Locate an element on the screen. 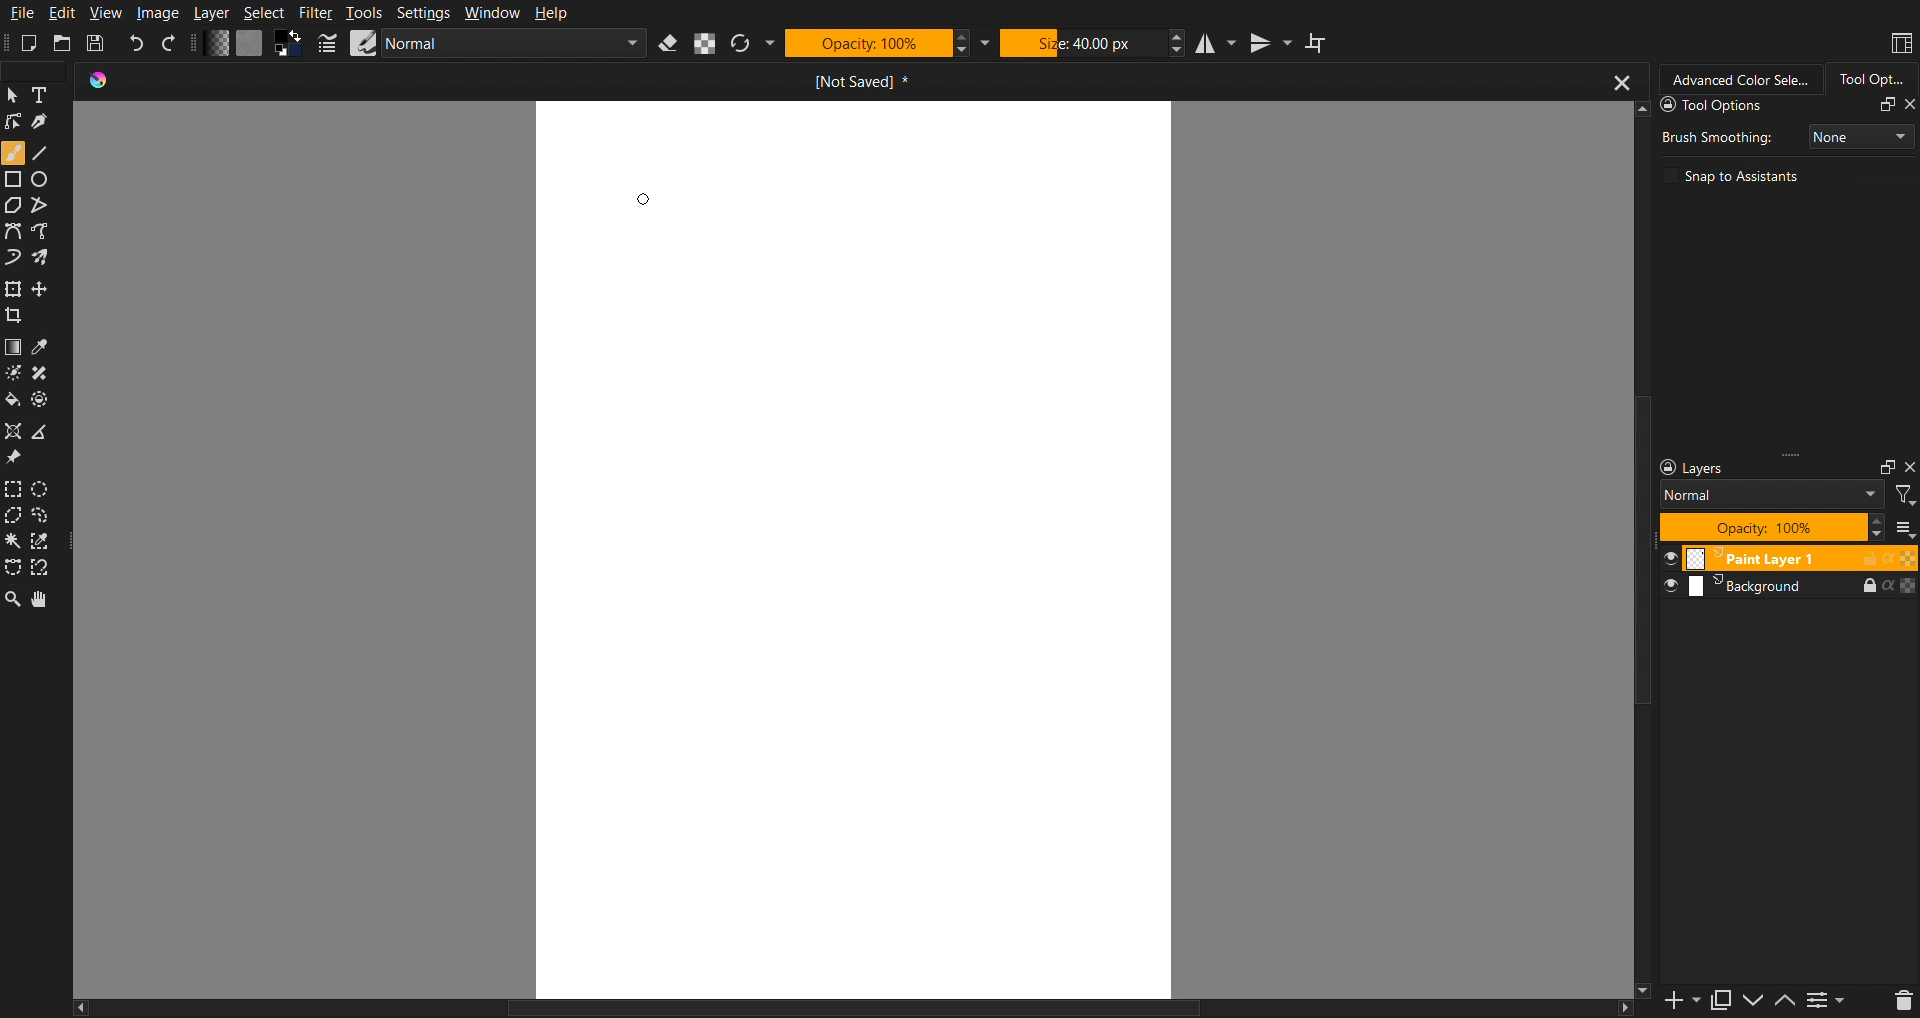  Pallete is located at coordinates (44, 398).